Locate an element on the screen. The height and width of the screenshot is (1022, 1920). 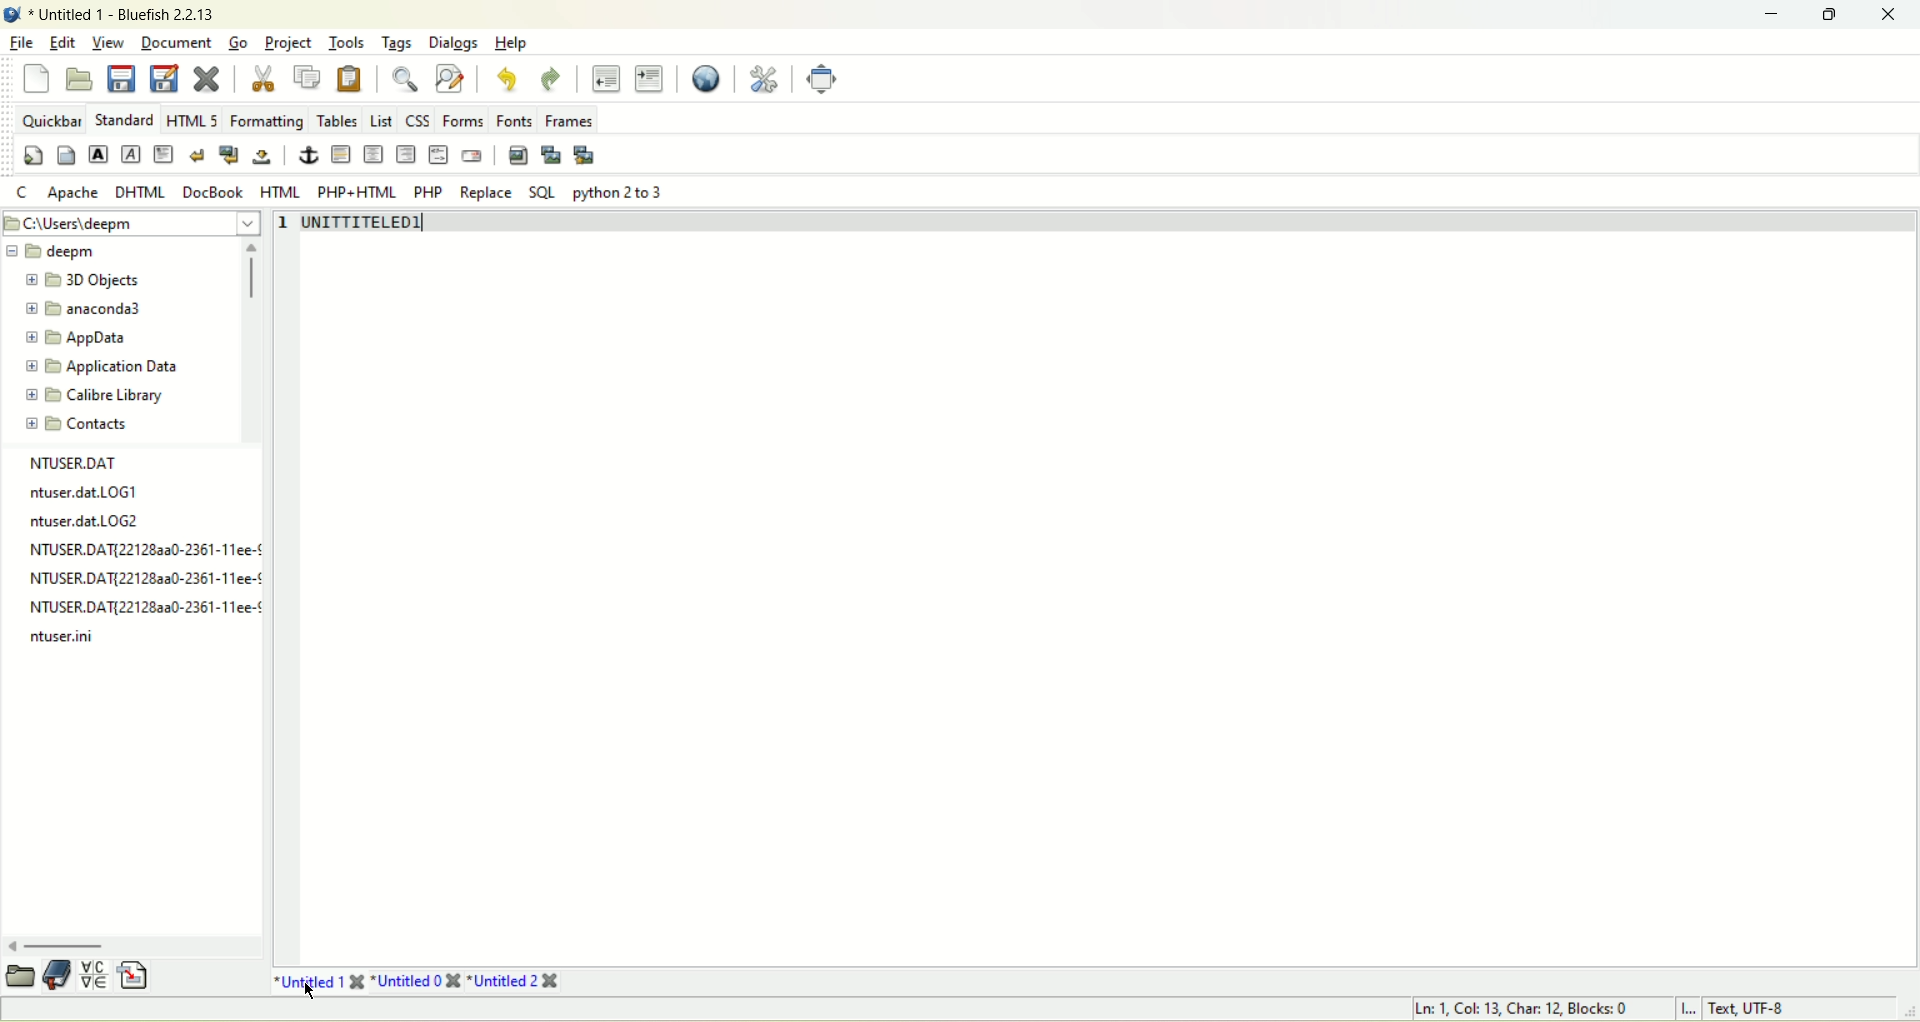
cursor is located at coordinates (314, 991).